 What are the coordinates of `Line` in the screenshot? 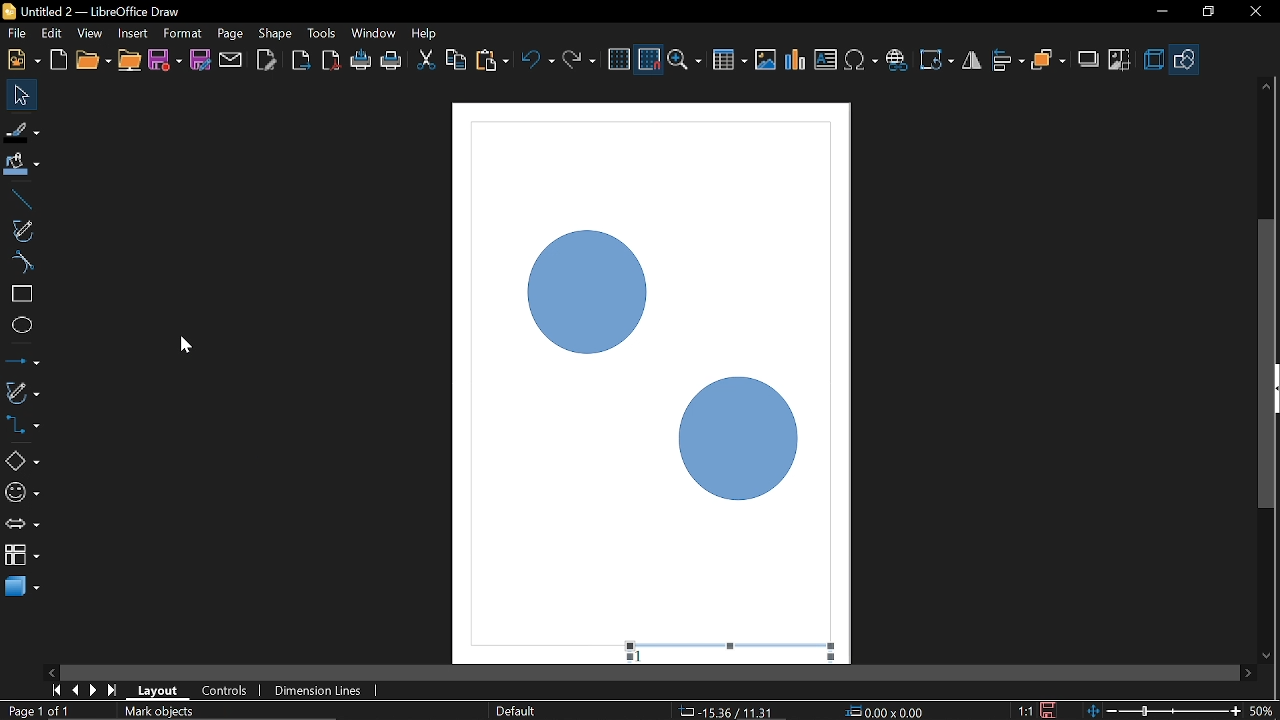 It's located at (19, 200).